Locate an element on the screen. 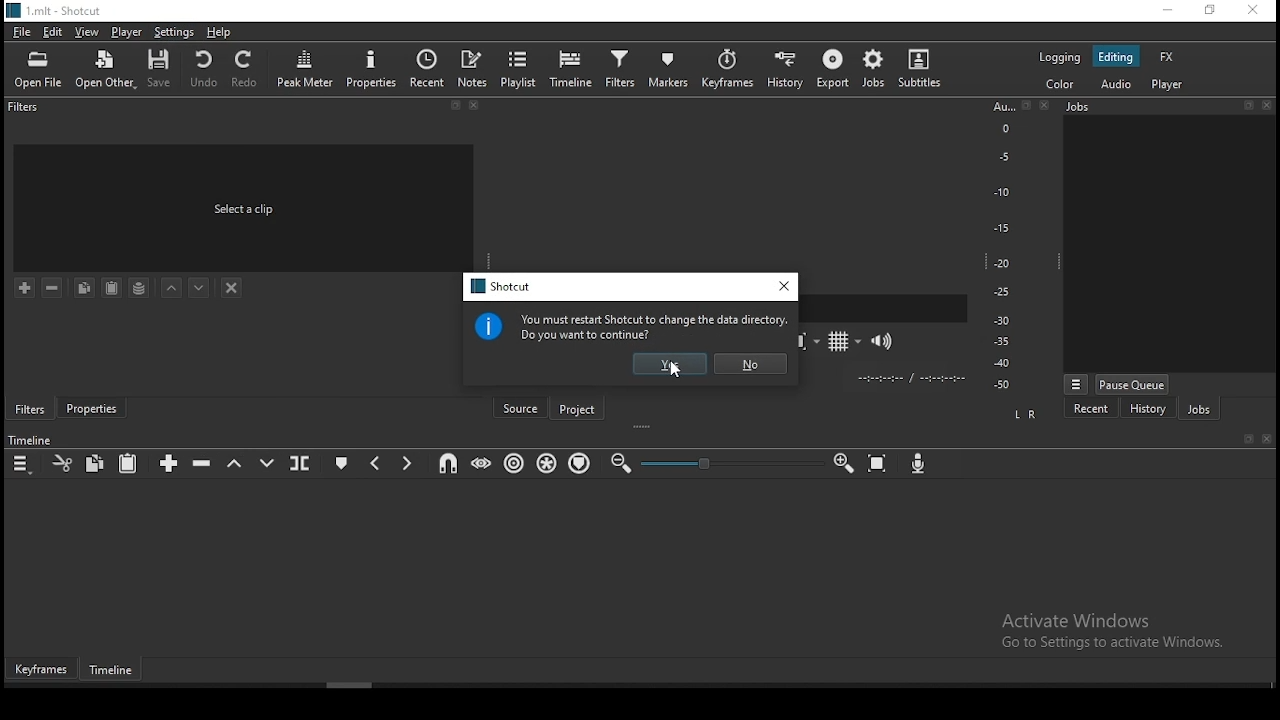  Timeline is located at coordinates (32, 440).